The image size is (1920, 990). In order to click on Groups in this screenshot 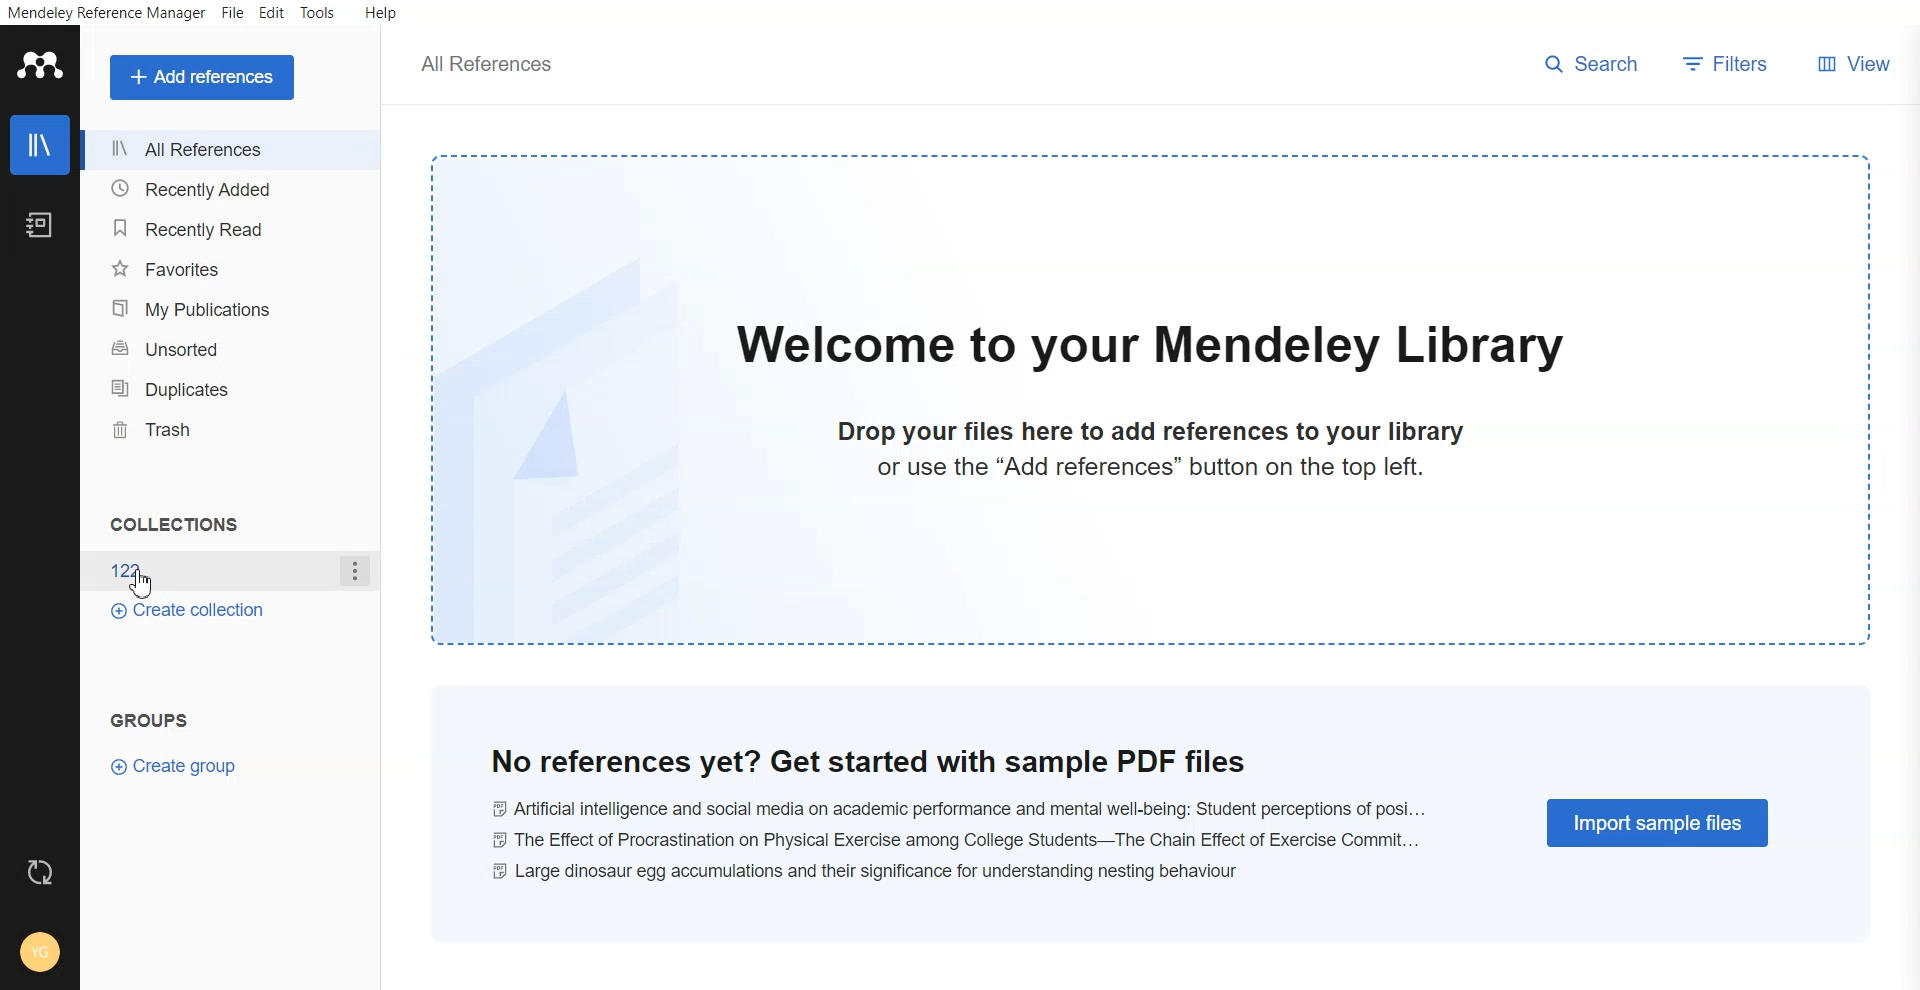, I will do `click(158, 717)`.